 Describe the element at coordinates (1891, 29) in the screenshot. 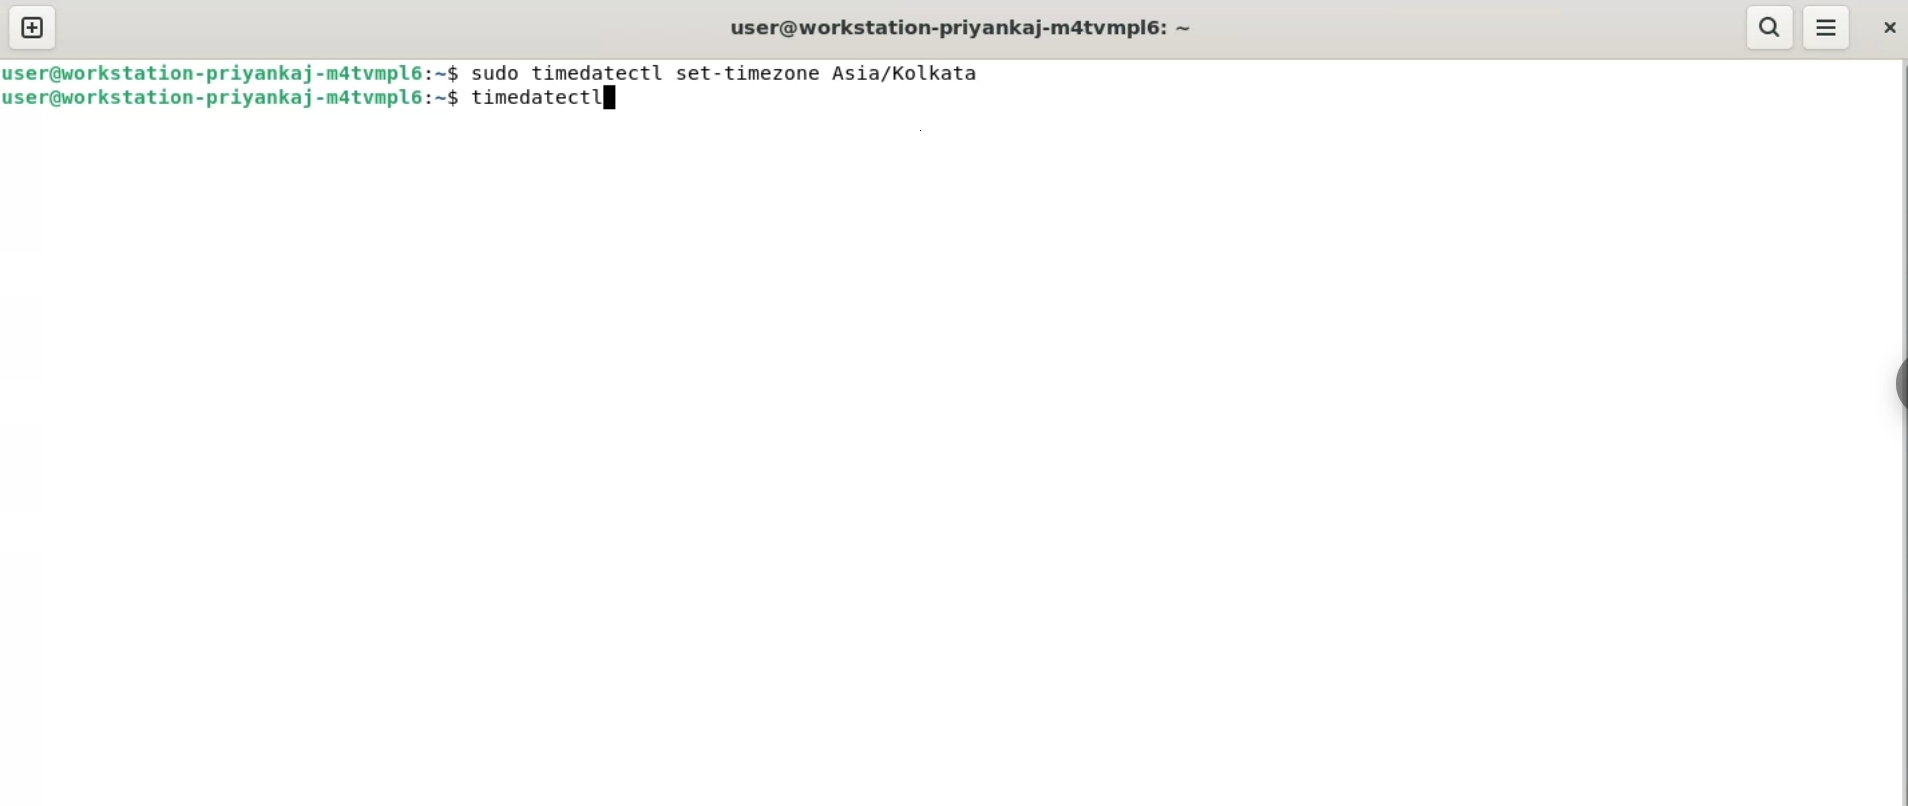

I see `close` at that location.